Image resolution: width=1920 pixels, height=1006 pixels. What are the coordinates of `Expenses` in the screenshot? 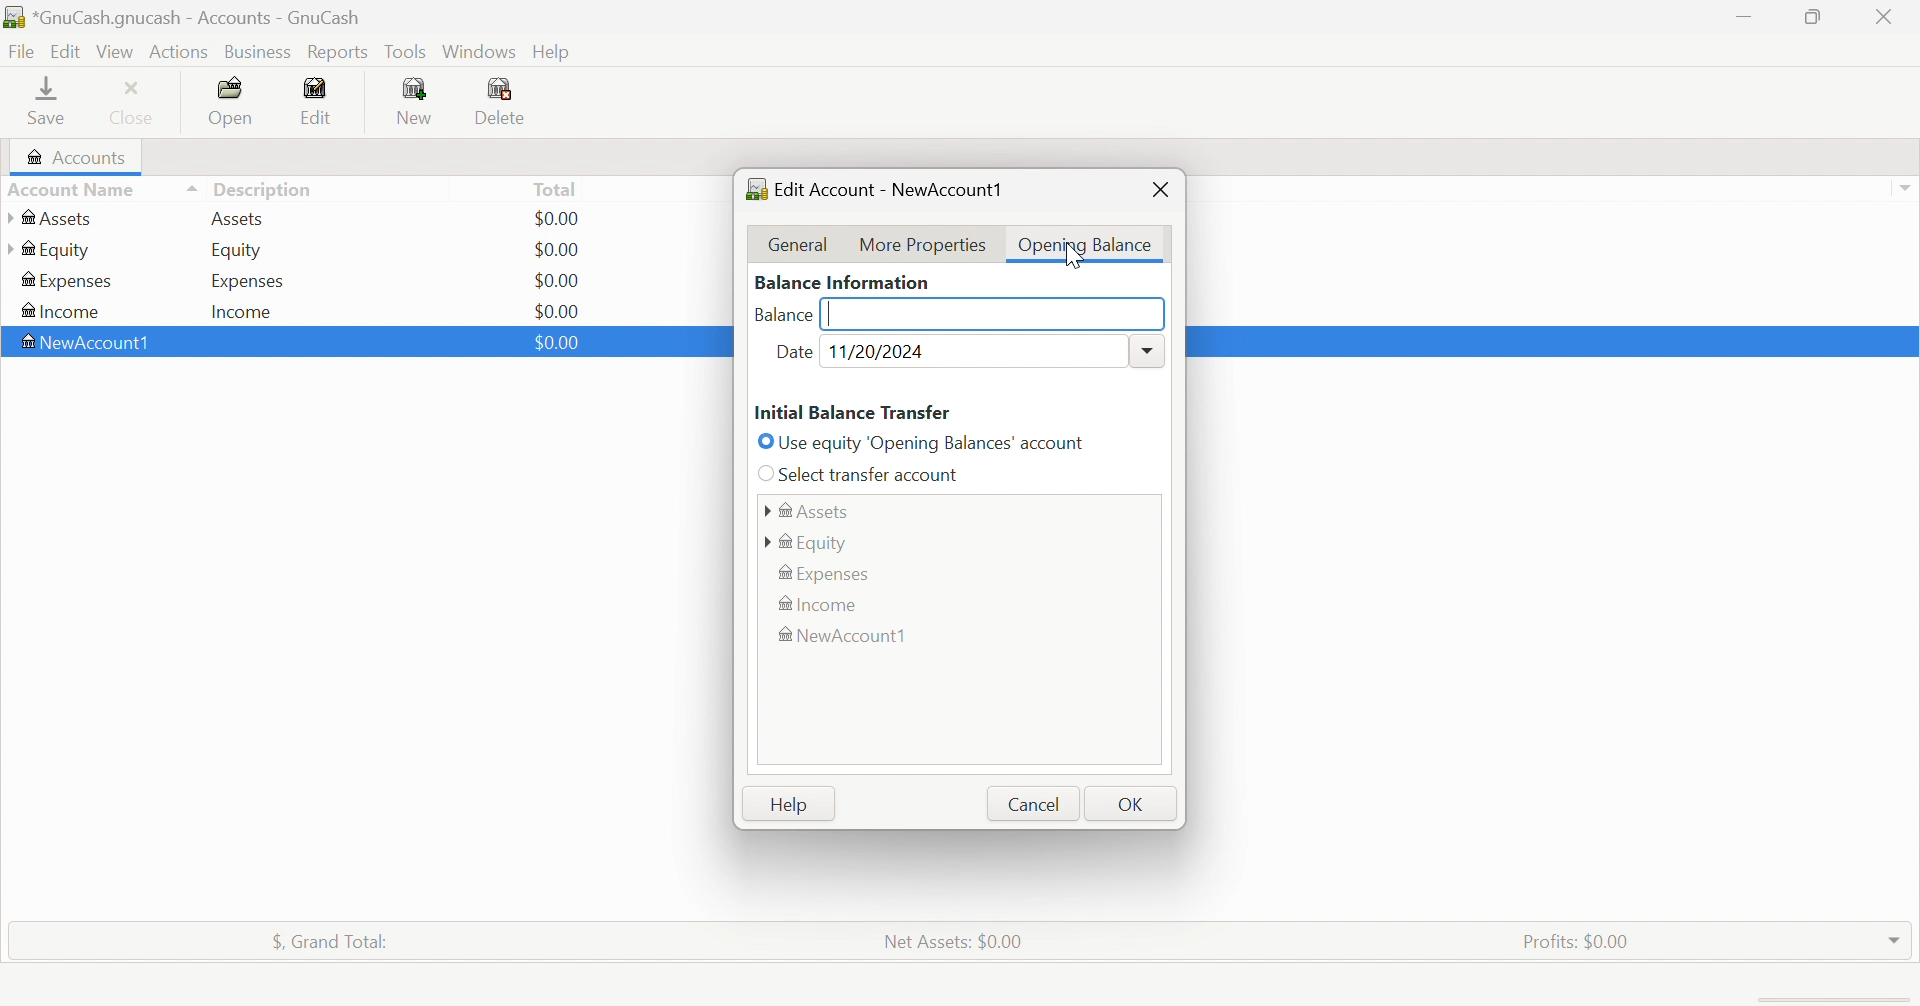 It's located at (829, 572).